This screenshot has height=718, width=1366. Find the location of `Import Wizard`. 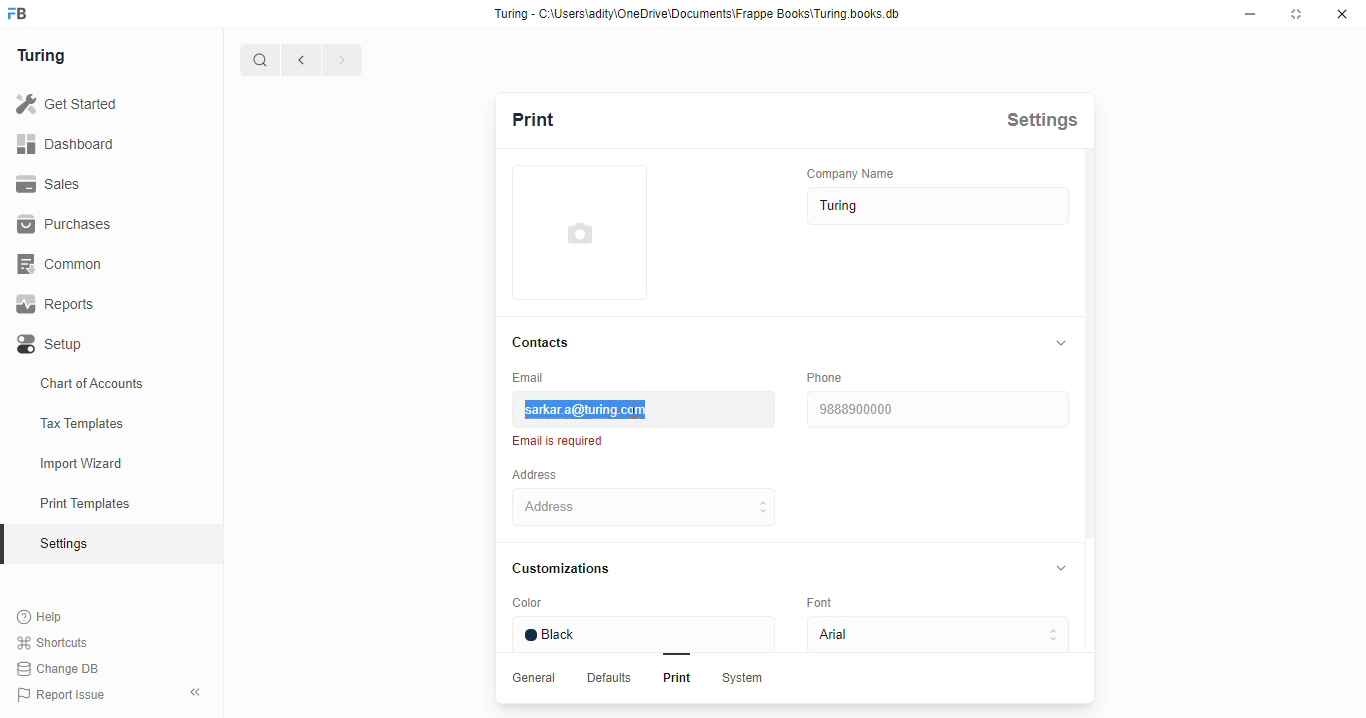

Import Wizard is located at coordinates (108, 462).